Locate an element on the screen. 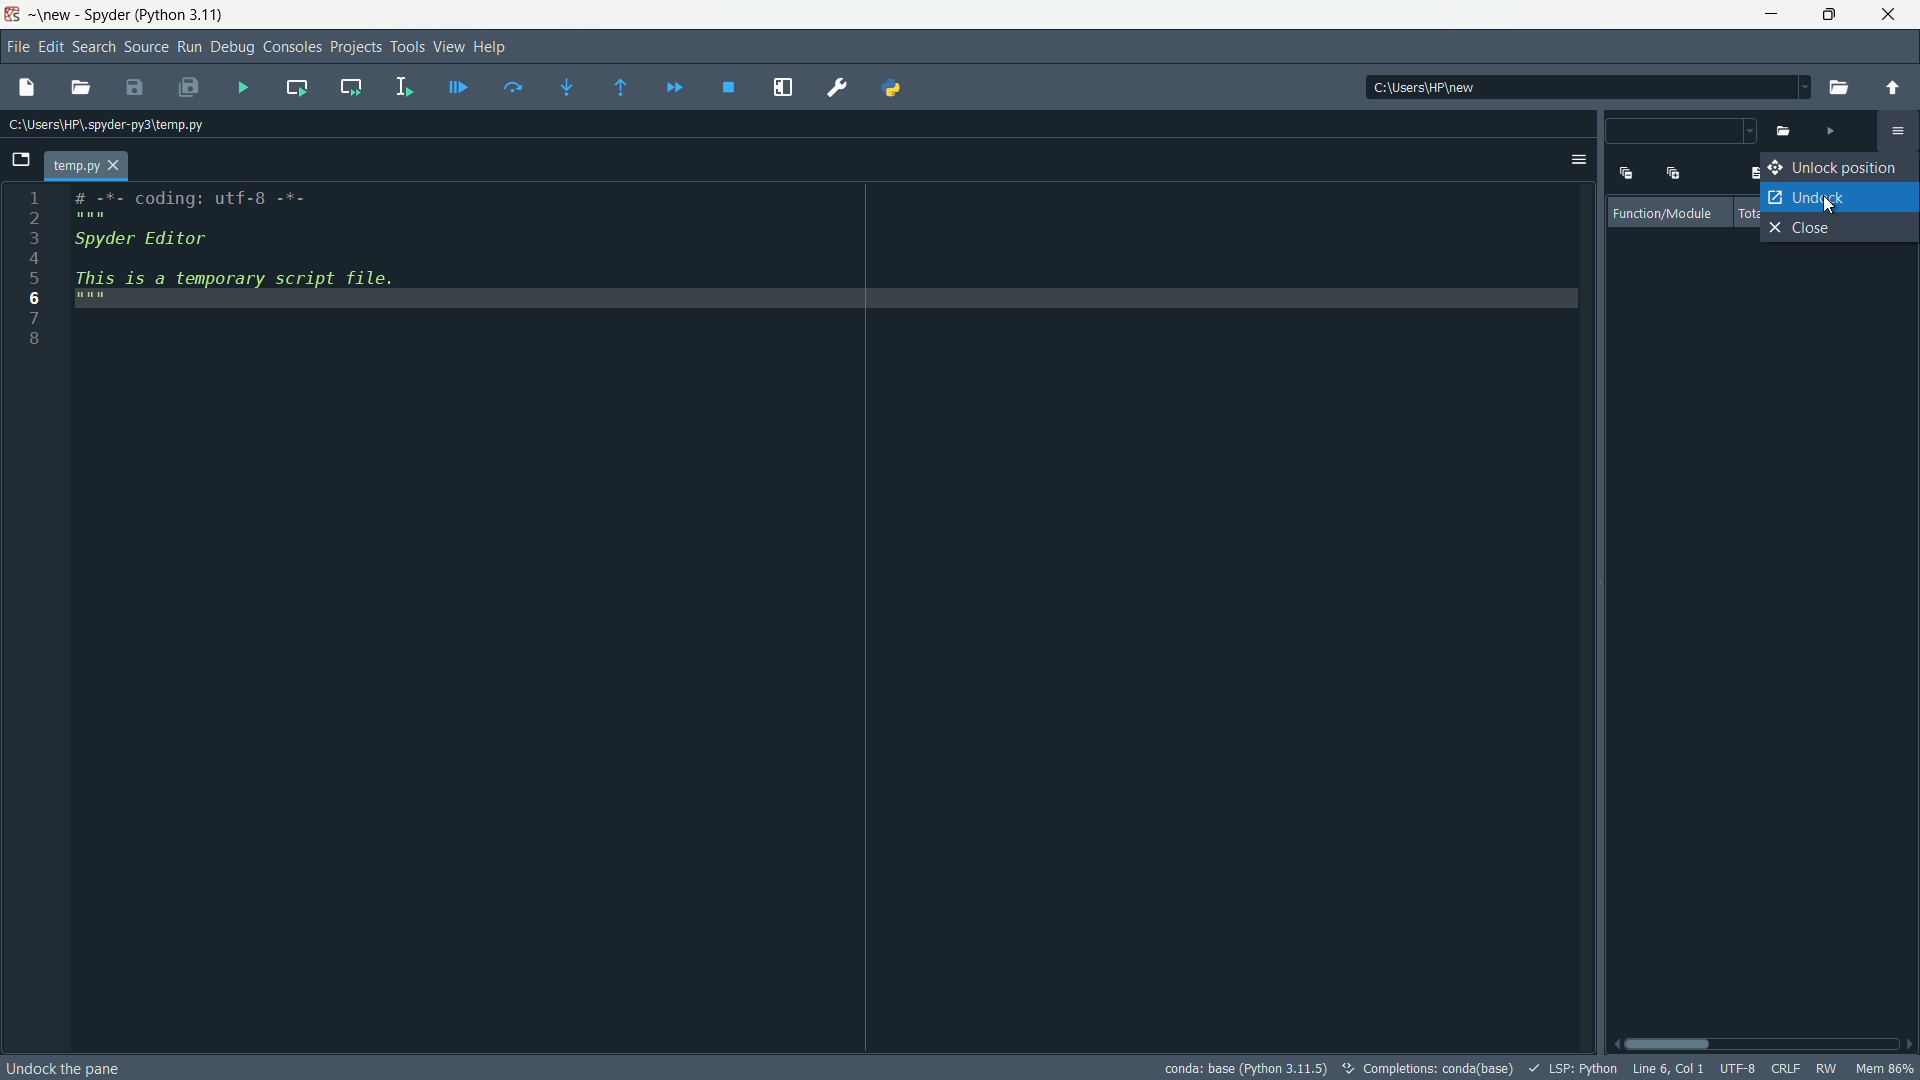  app name is located at coordinates (105, 15).